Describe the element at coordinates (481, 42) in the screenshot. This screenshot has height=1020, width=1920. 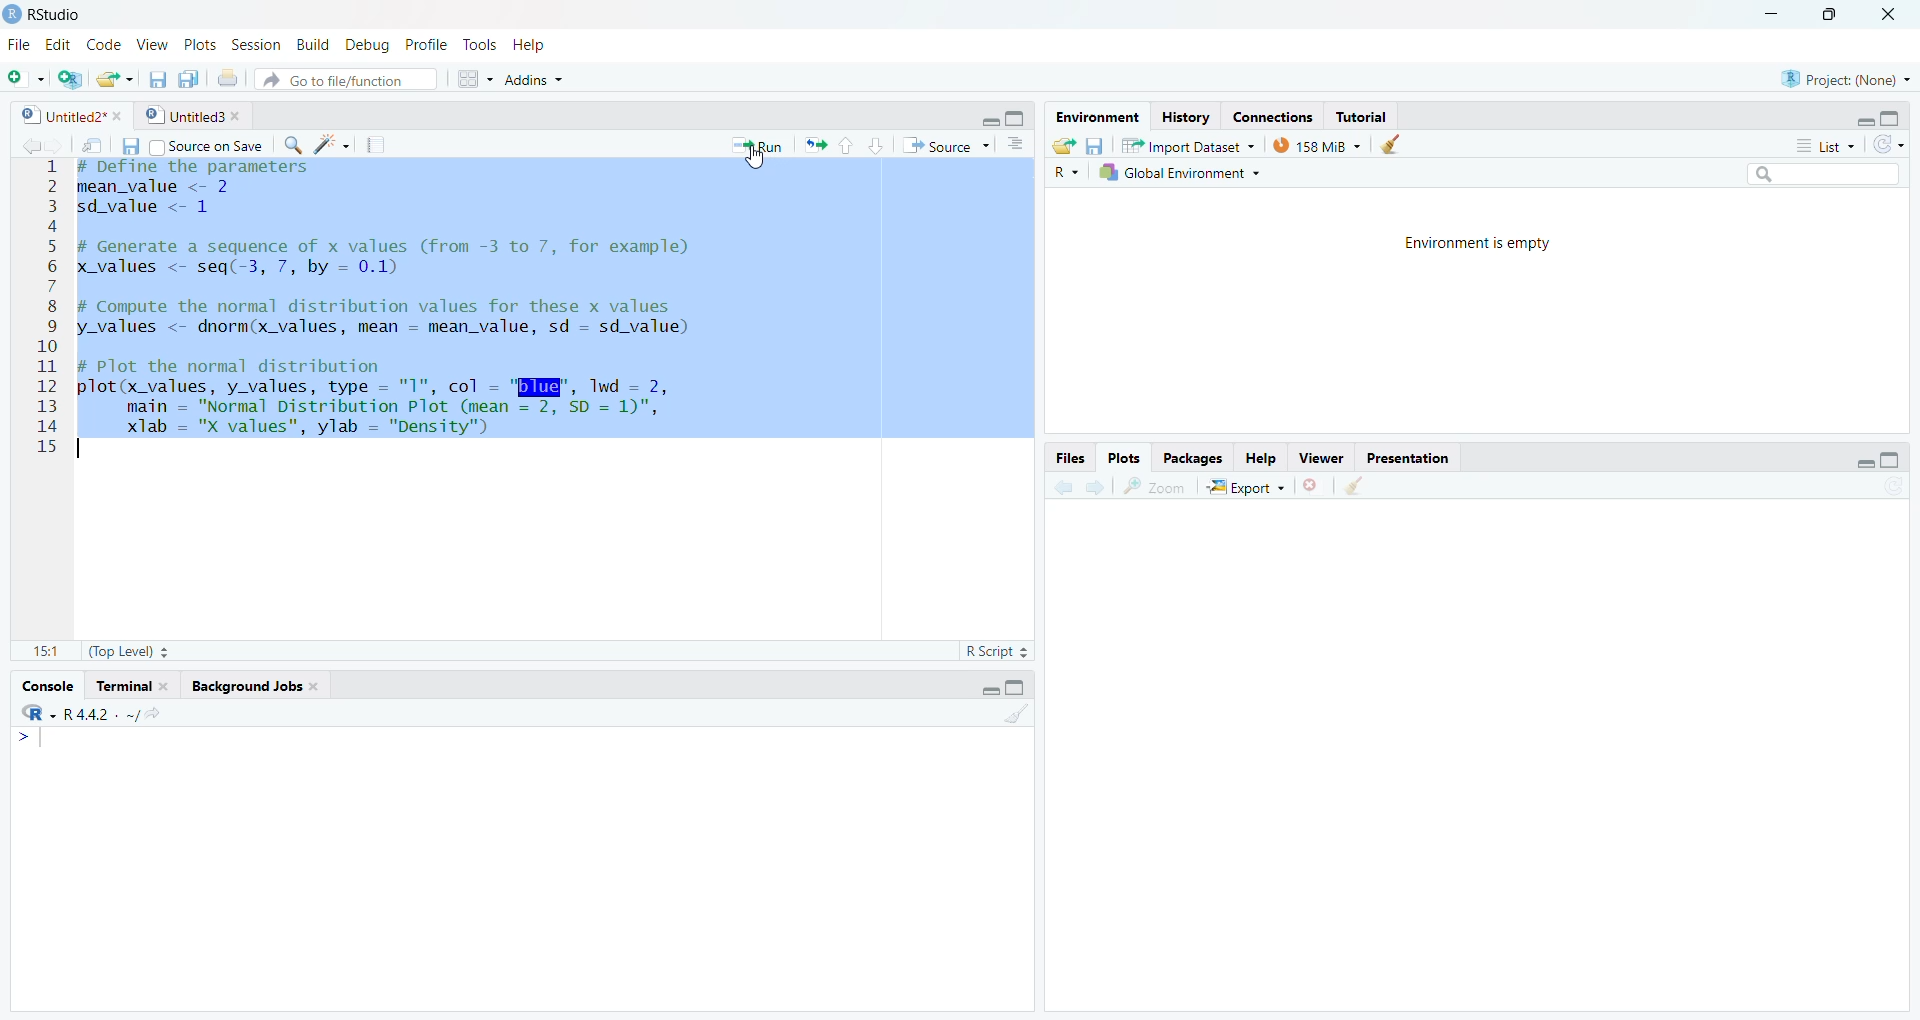
I see `Tools` at that location.